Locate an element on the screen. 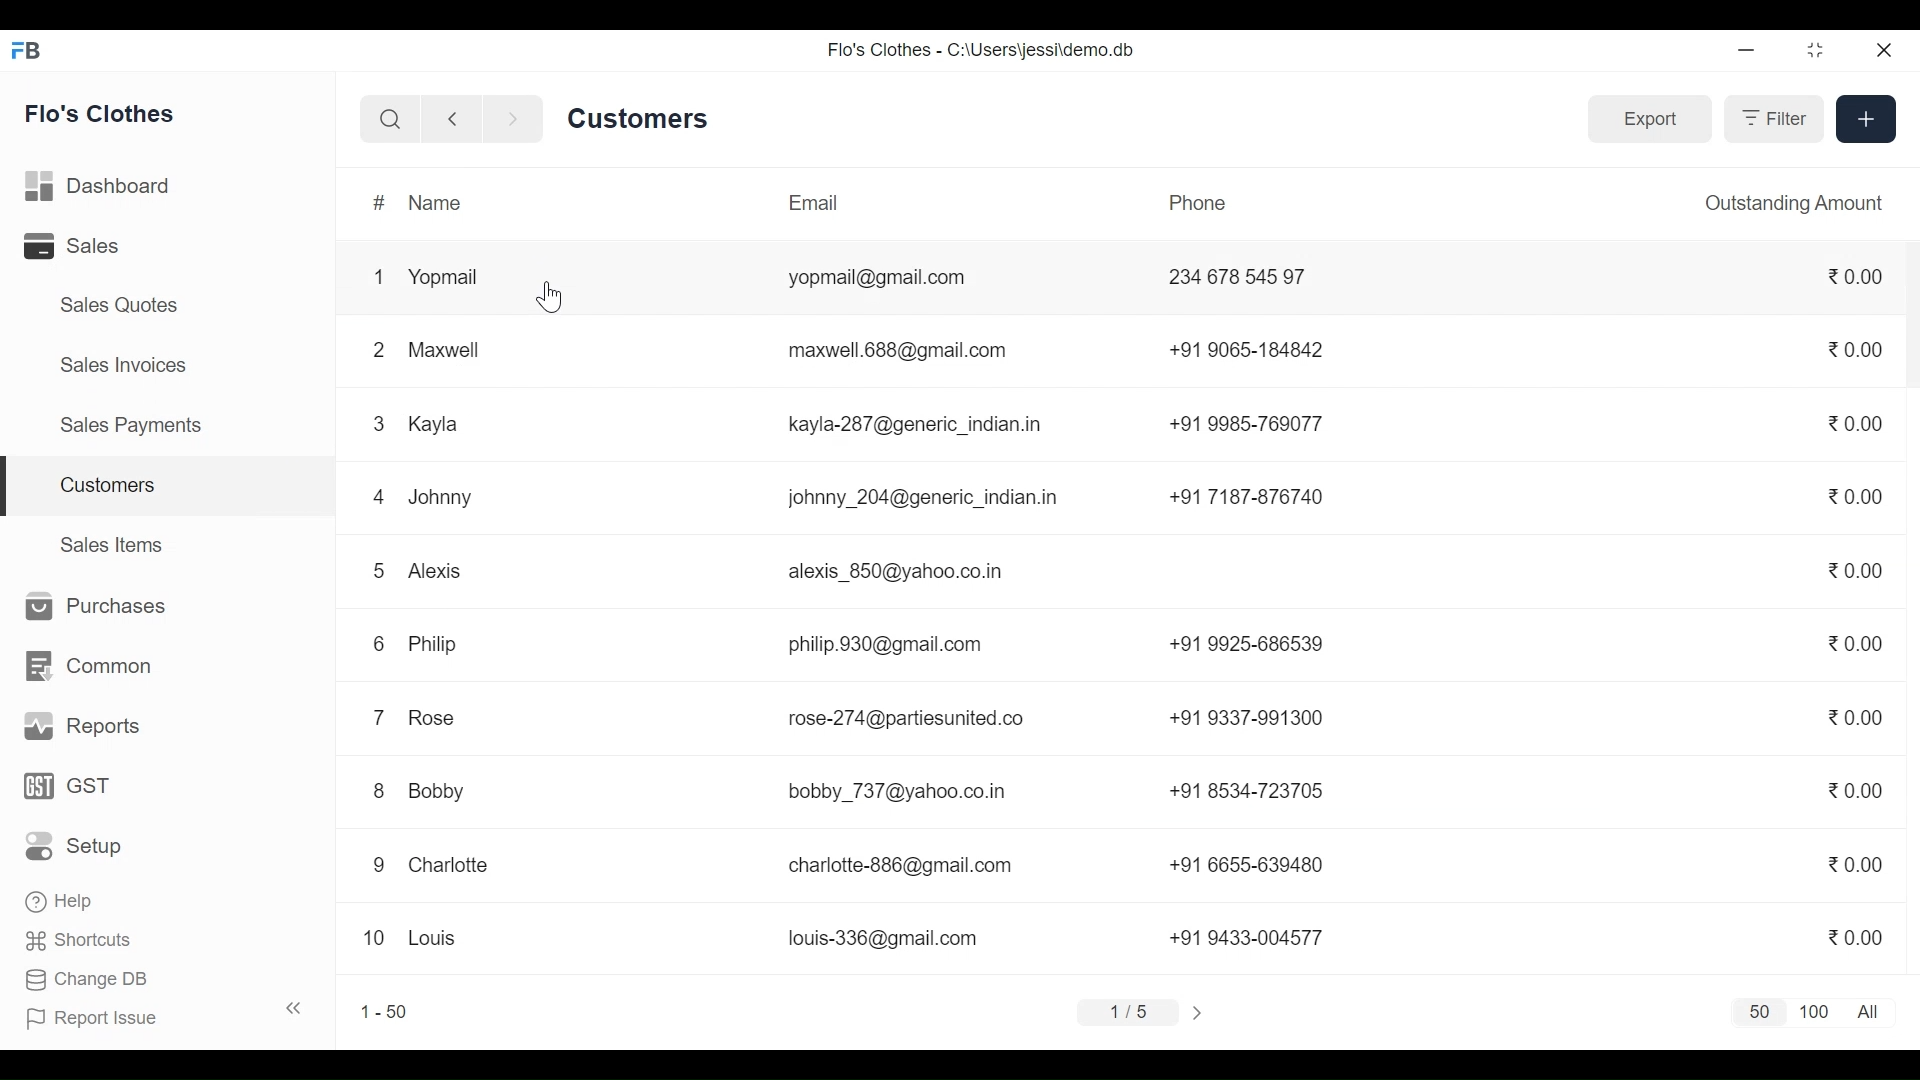 Image resolution: width=1920 pixels, height=1080 pixels. philip.930@gmail.com is located at coordinates (886, 646).